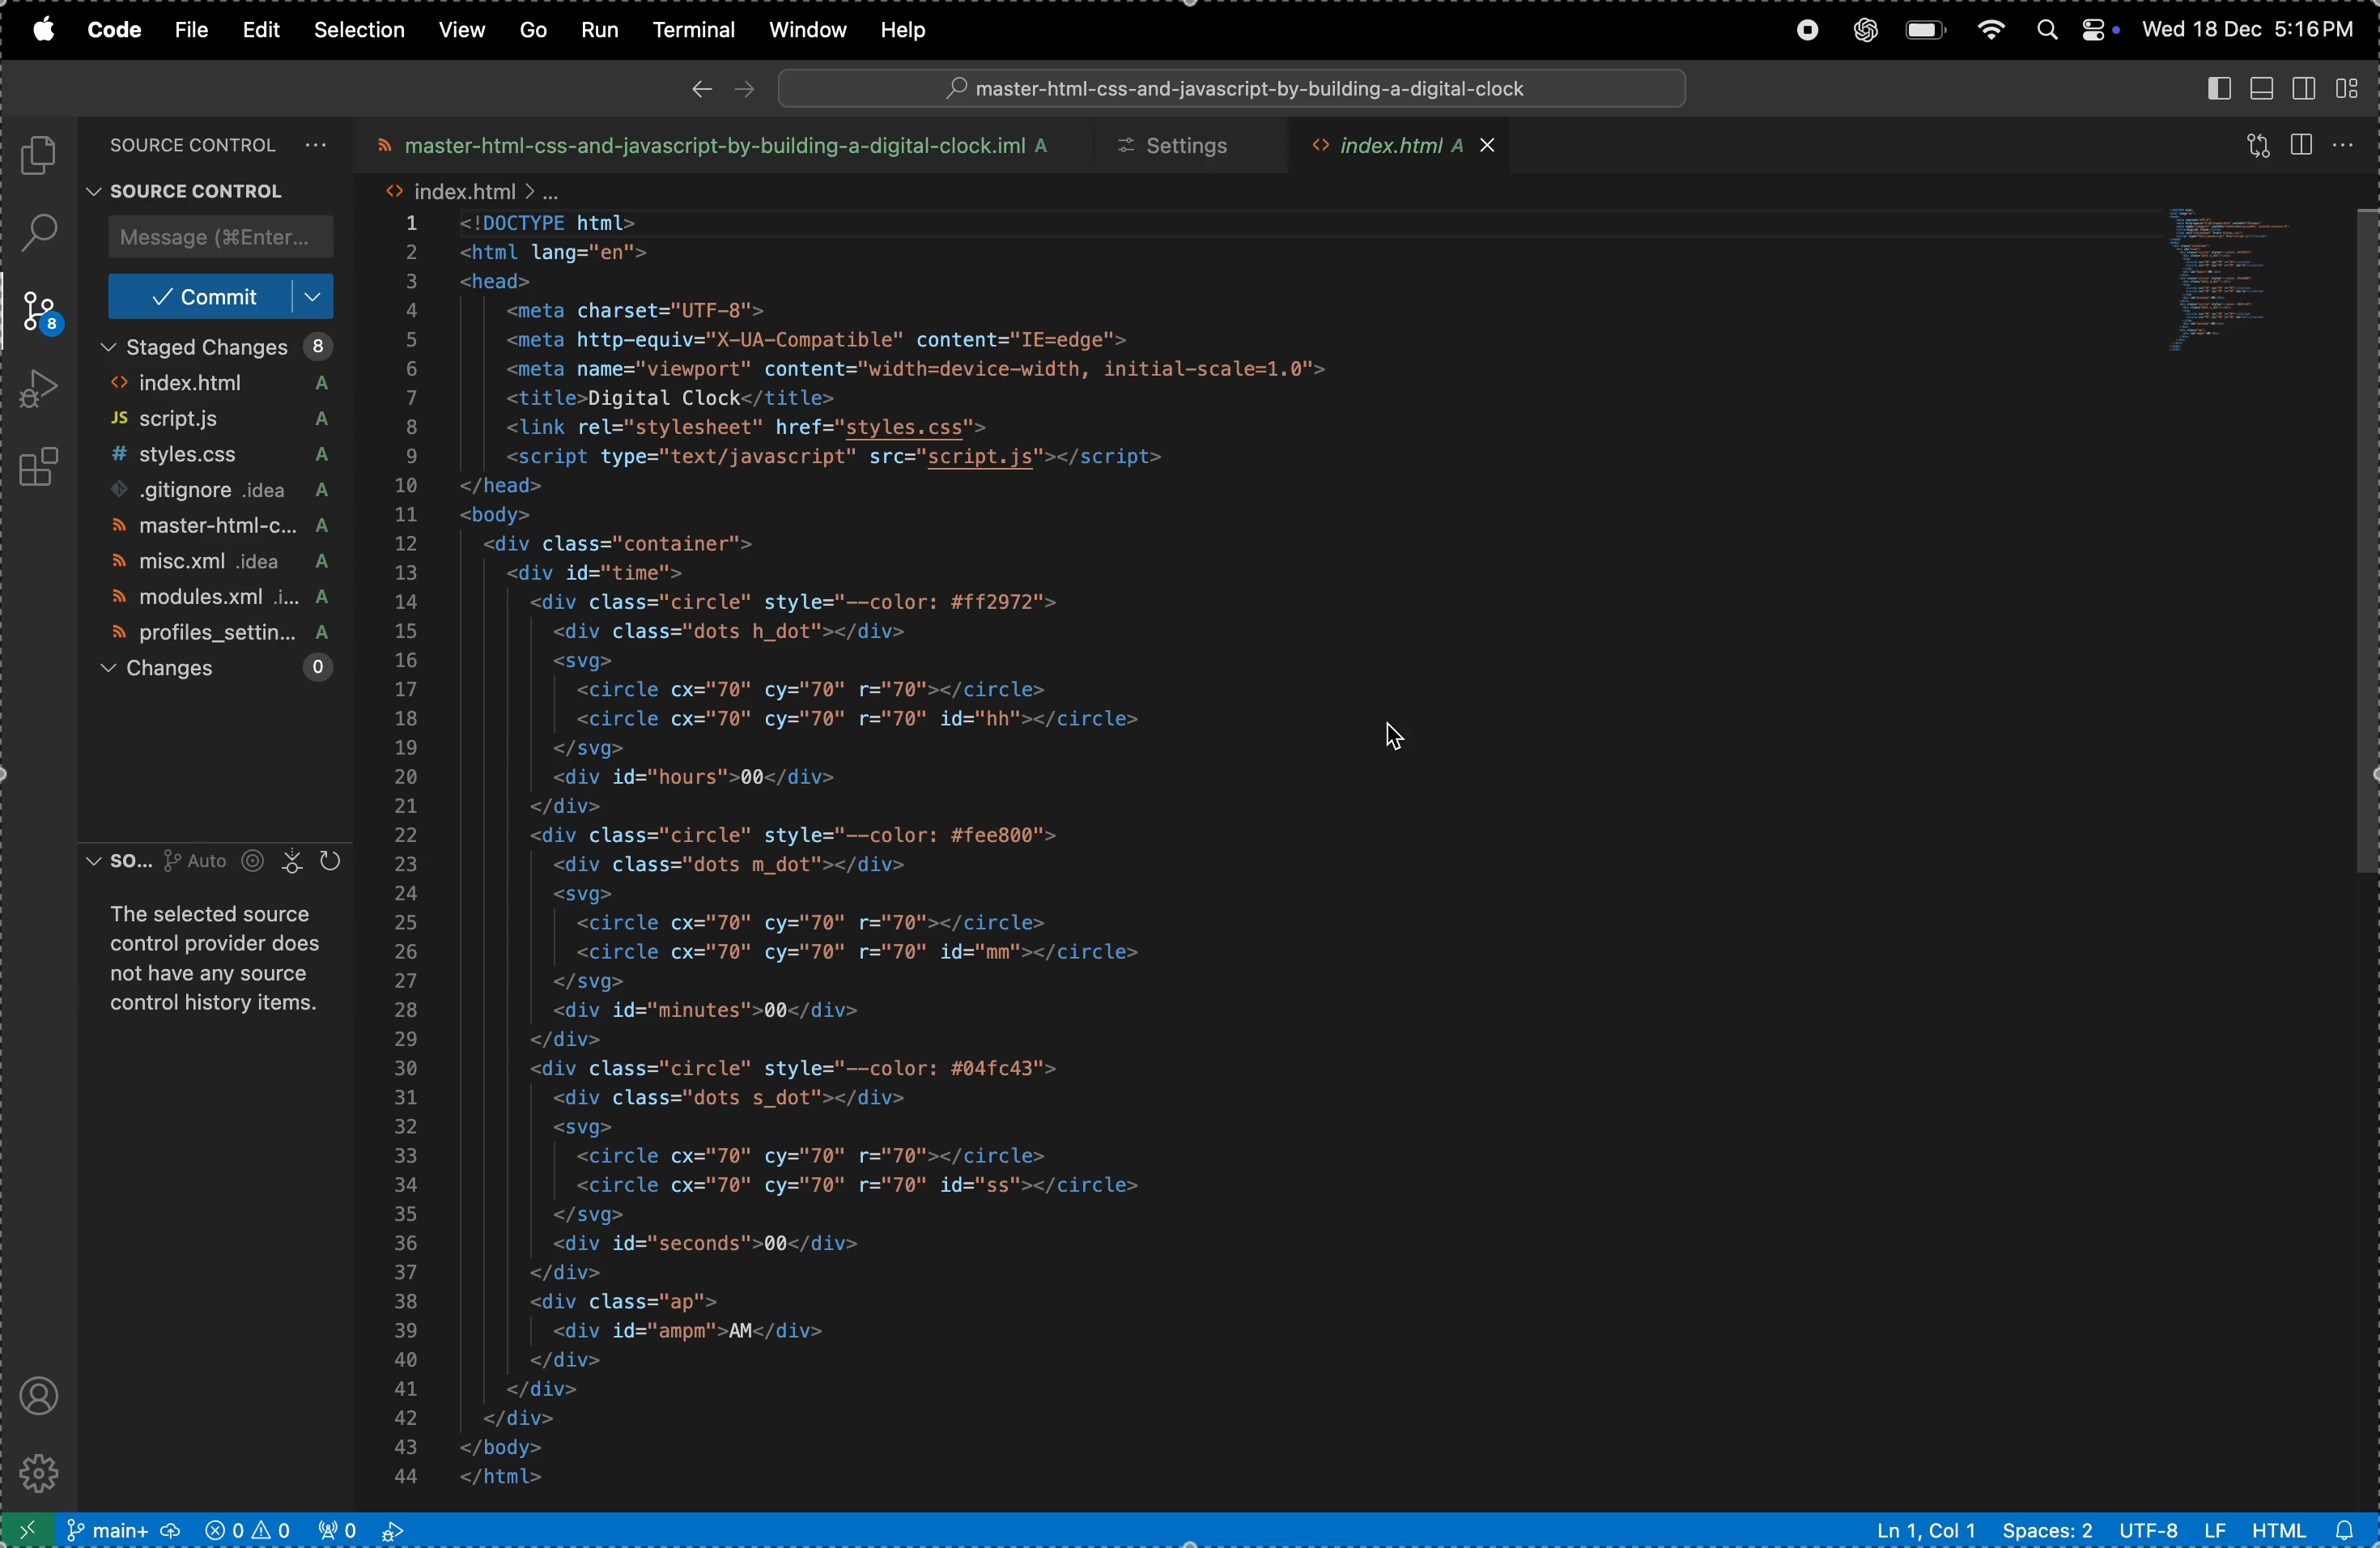  I want to click on Cursor, so click(1401, 739).